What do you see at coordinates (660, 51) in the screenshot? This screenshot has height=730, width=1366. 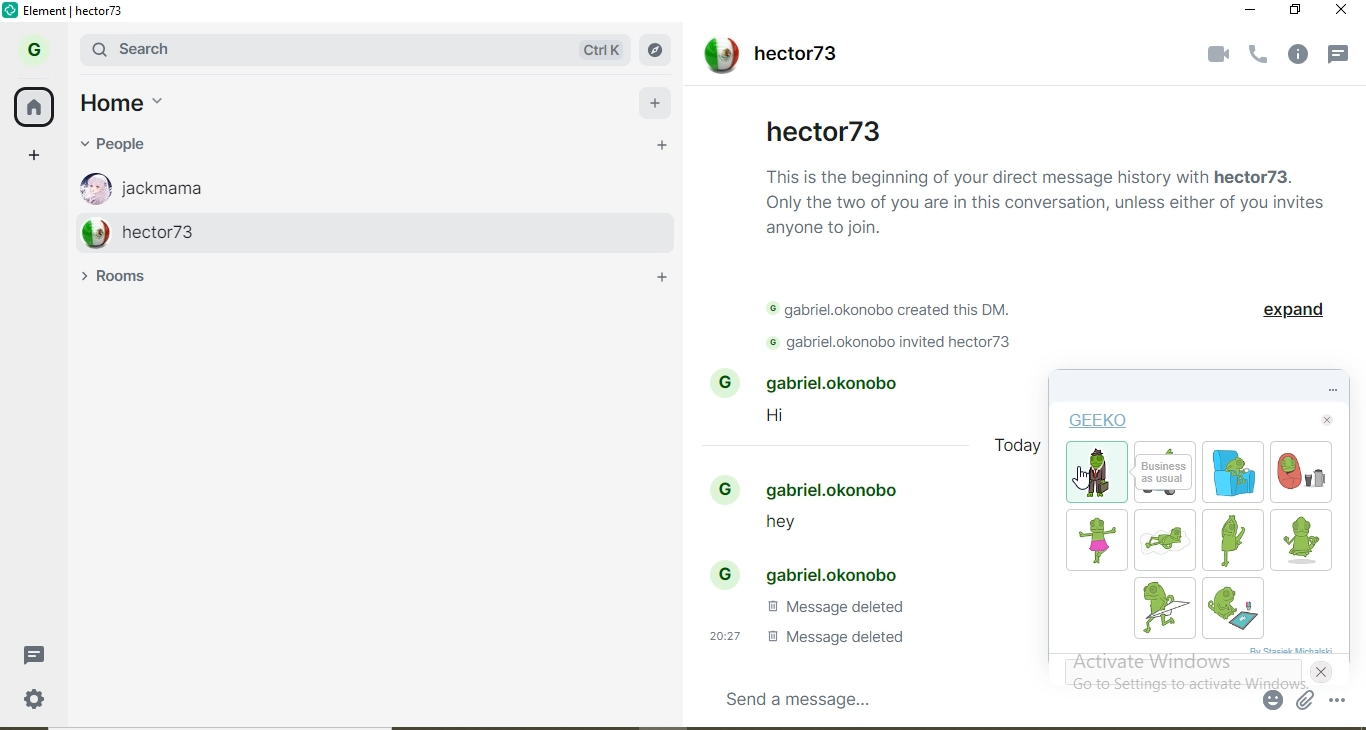 I see `navigate` at bounding box center [660, 51].